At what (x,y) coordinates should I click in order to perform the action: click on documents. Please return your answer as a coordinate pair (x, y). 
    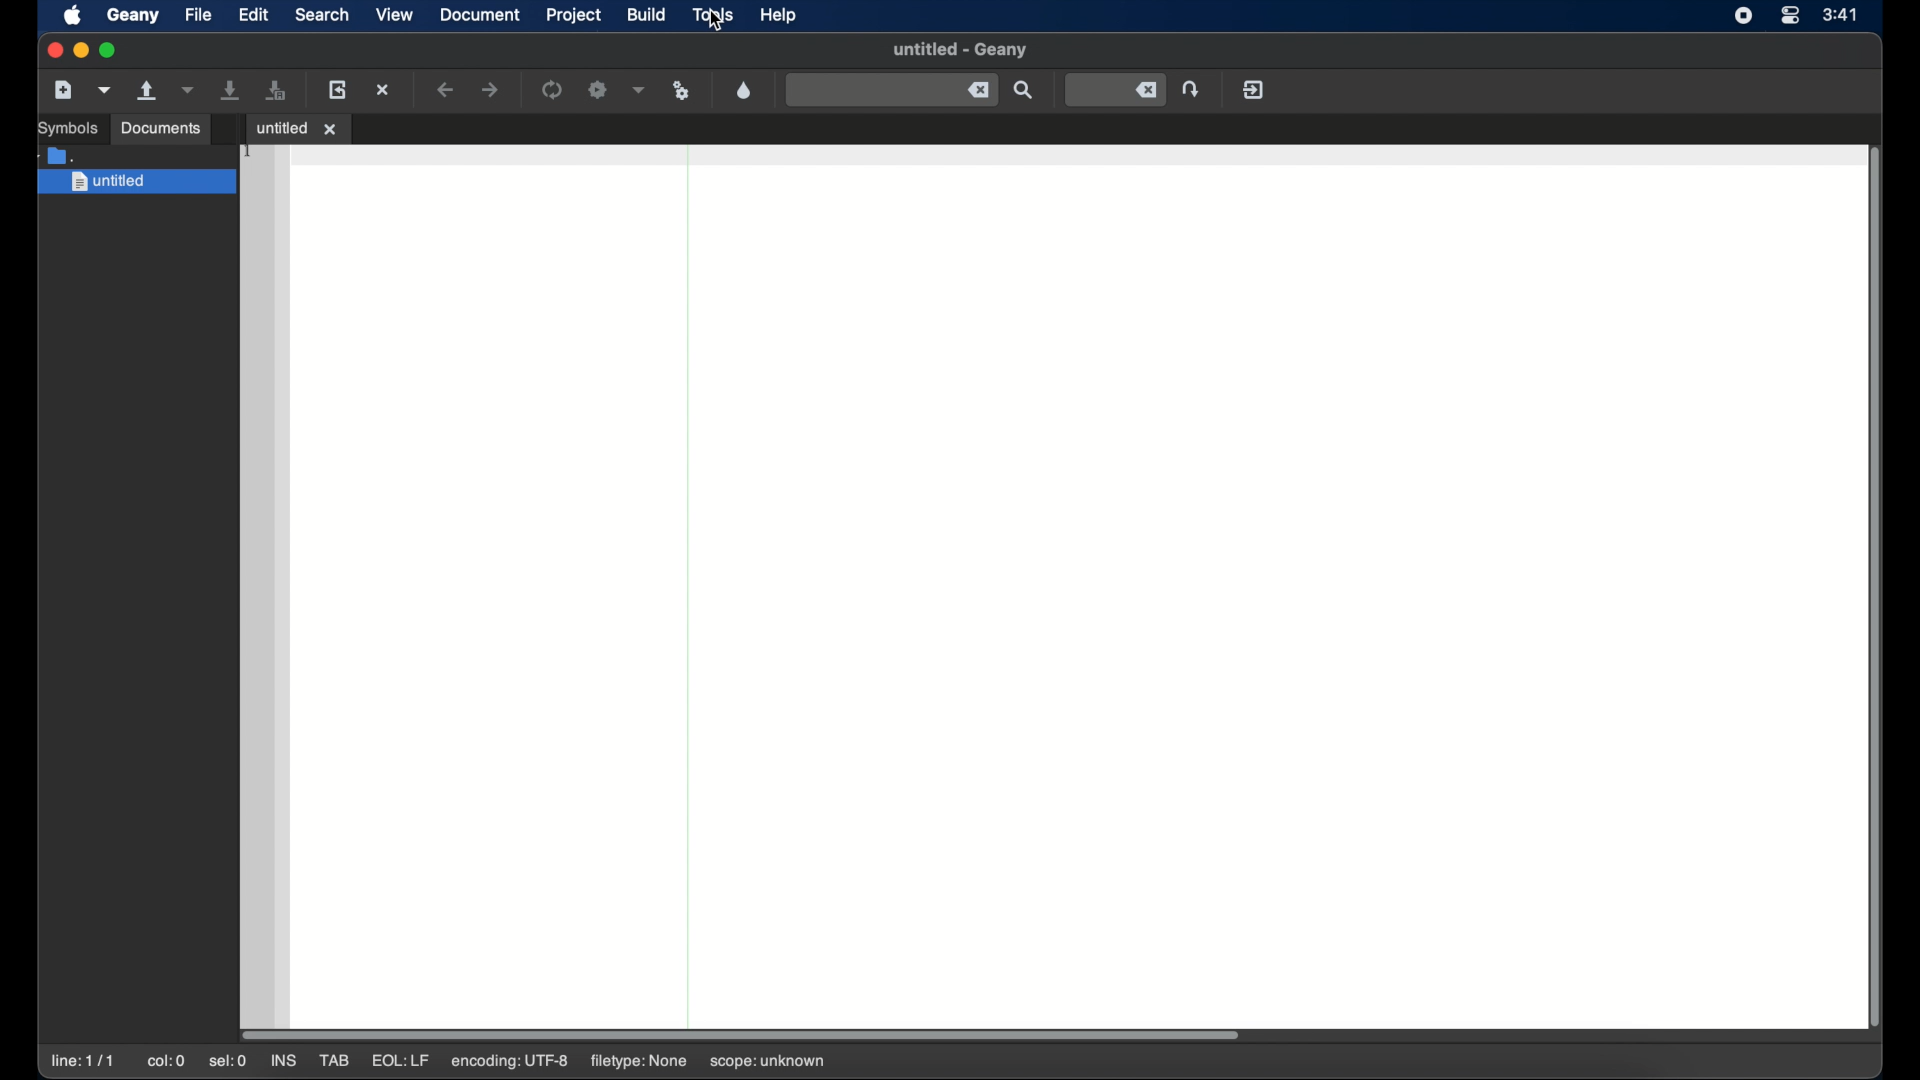
    Looking at the image, I should click on (159, 129).